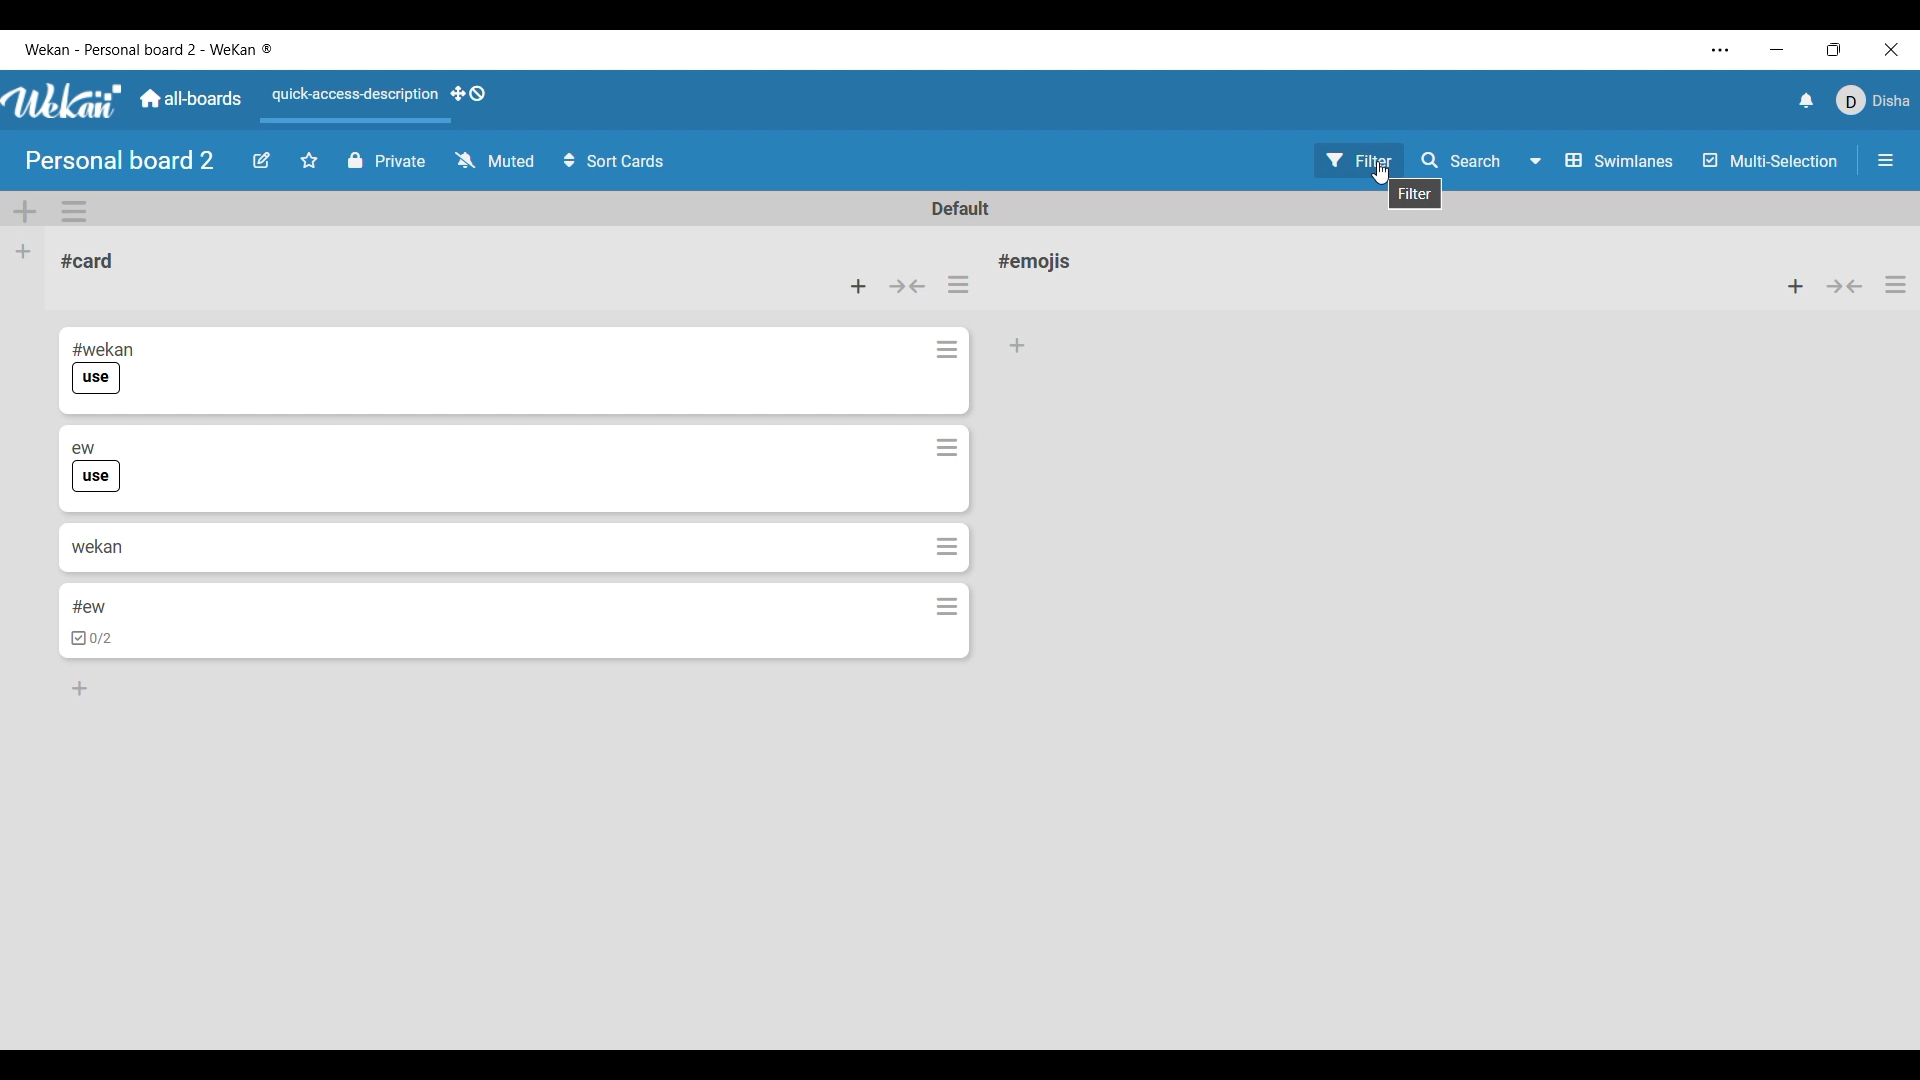  I want to click on Card name, so click(87, 261).